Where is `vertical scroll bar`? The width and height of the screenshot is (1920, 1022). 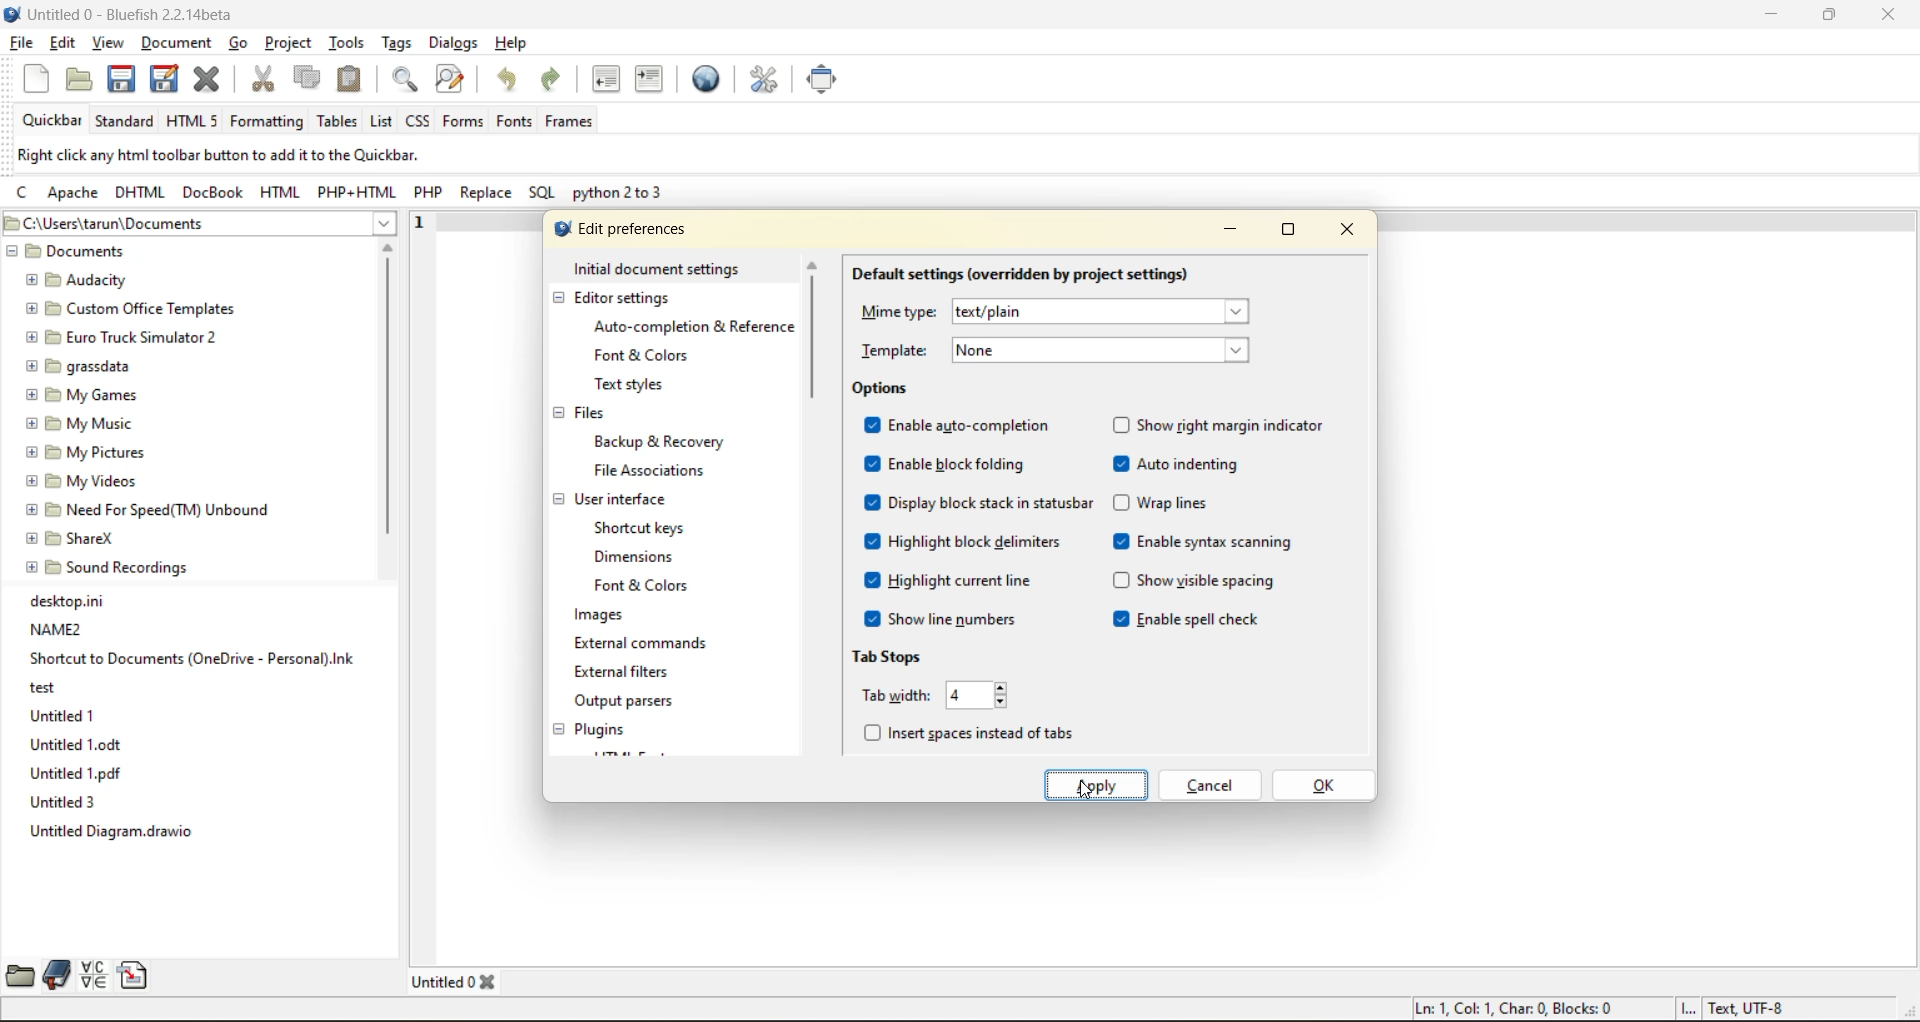
vertical scroll bar is located at coordinates (387, 399).